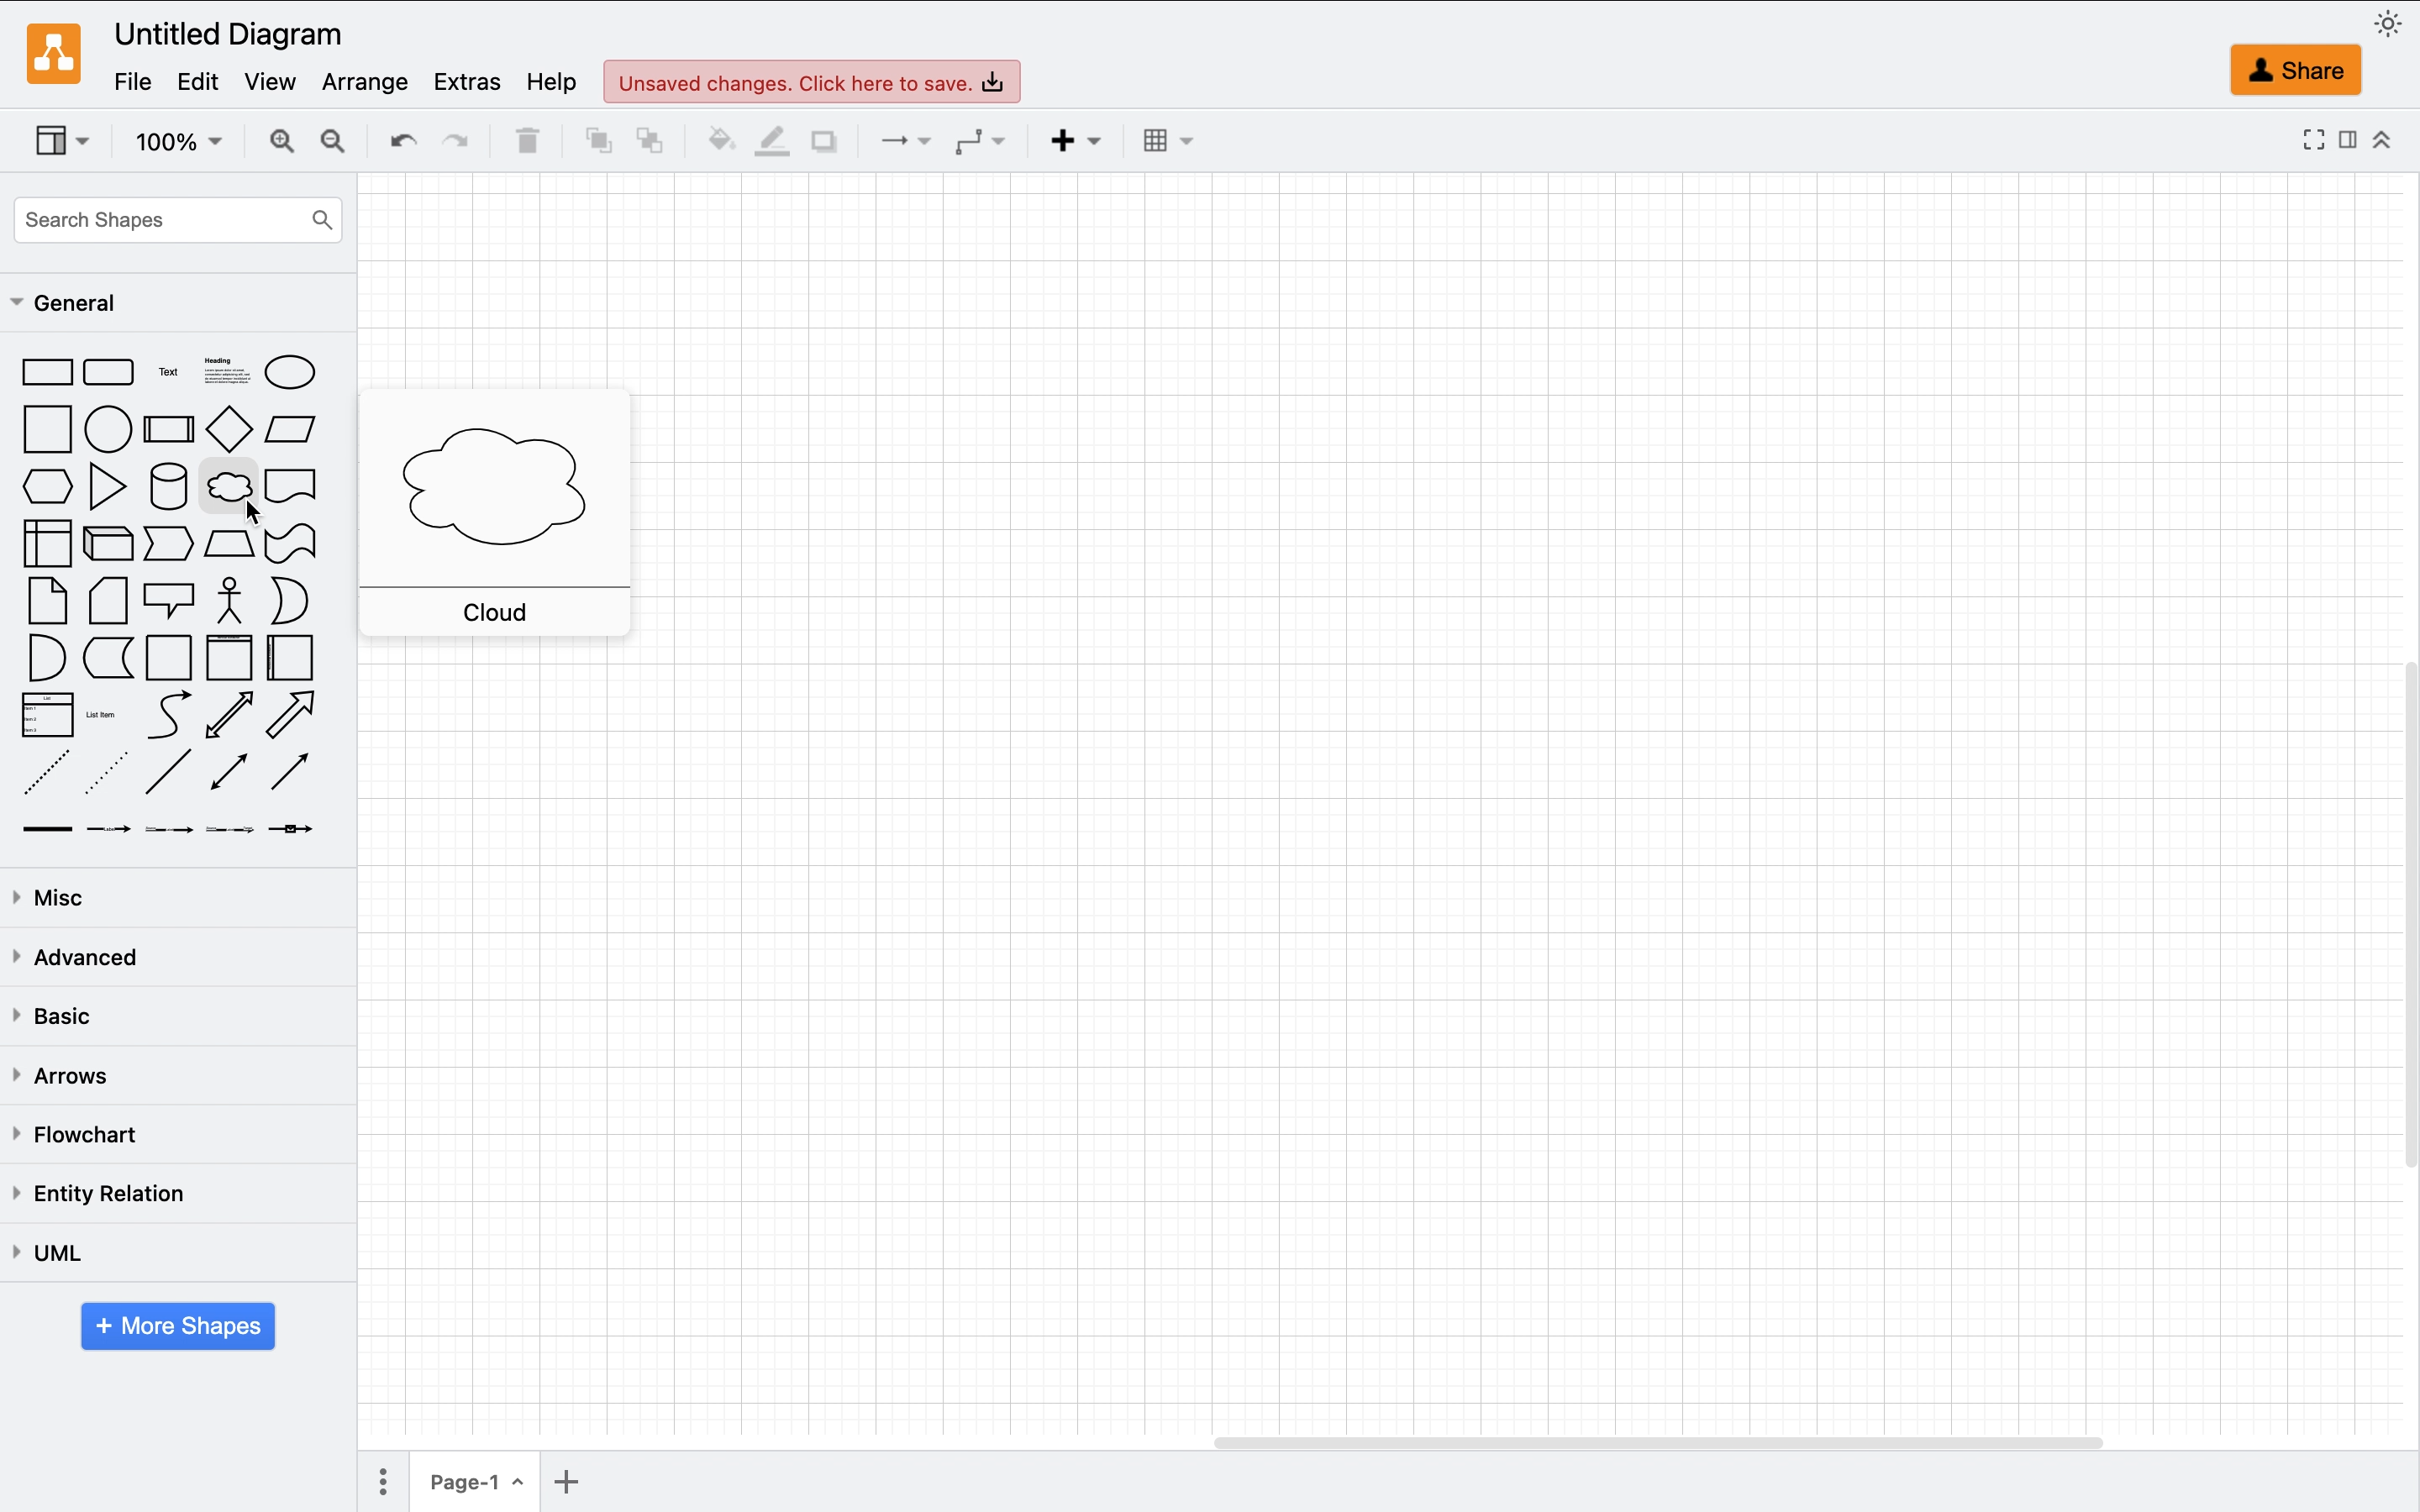 The height and width of the screenshot is (1512, 2420). What do you see at coordinates (107, 548) in the screenshot?
I see `cube` at bounding box center [107, 548].